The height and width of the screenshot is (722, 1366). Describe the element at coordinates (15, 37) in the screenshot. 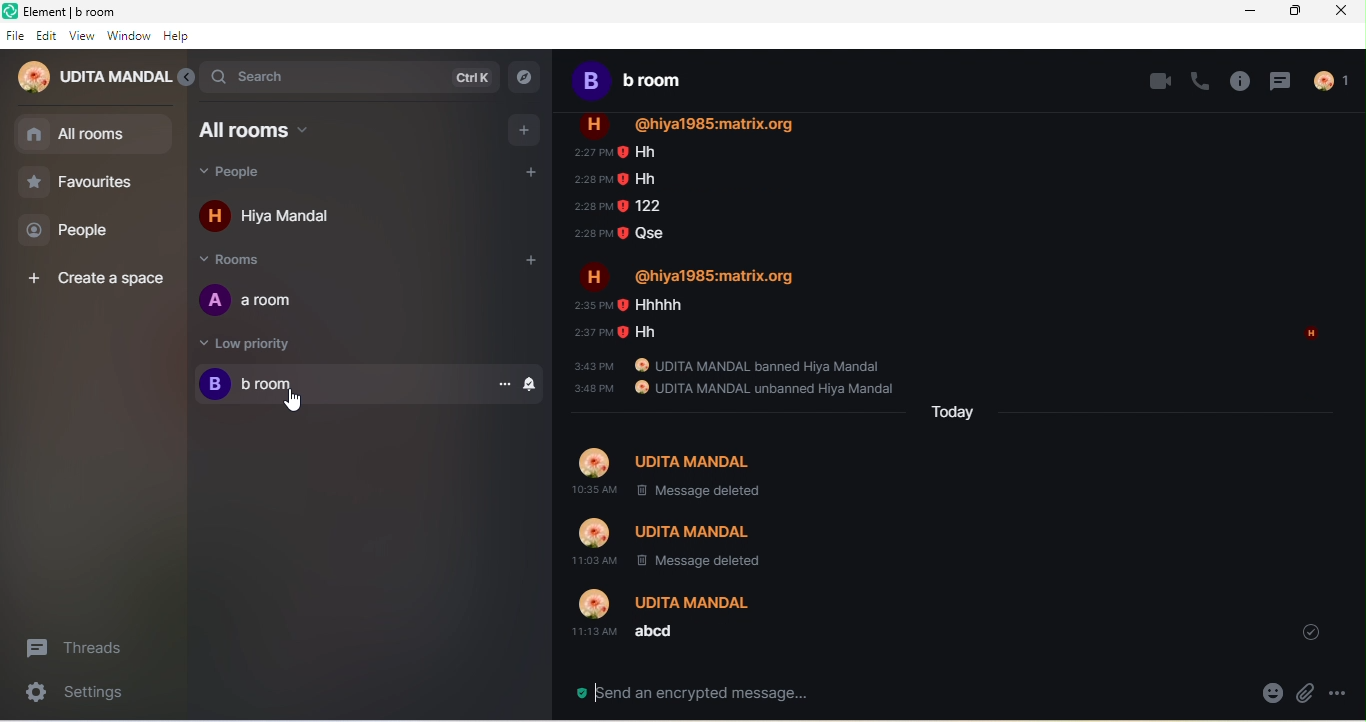

I see `file` at that location.